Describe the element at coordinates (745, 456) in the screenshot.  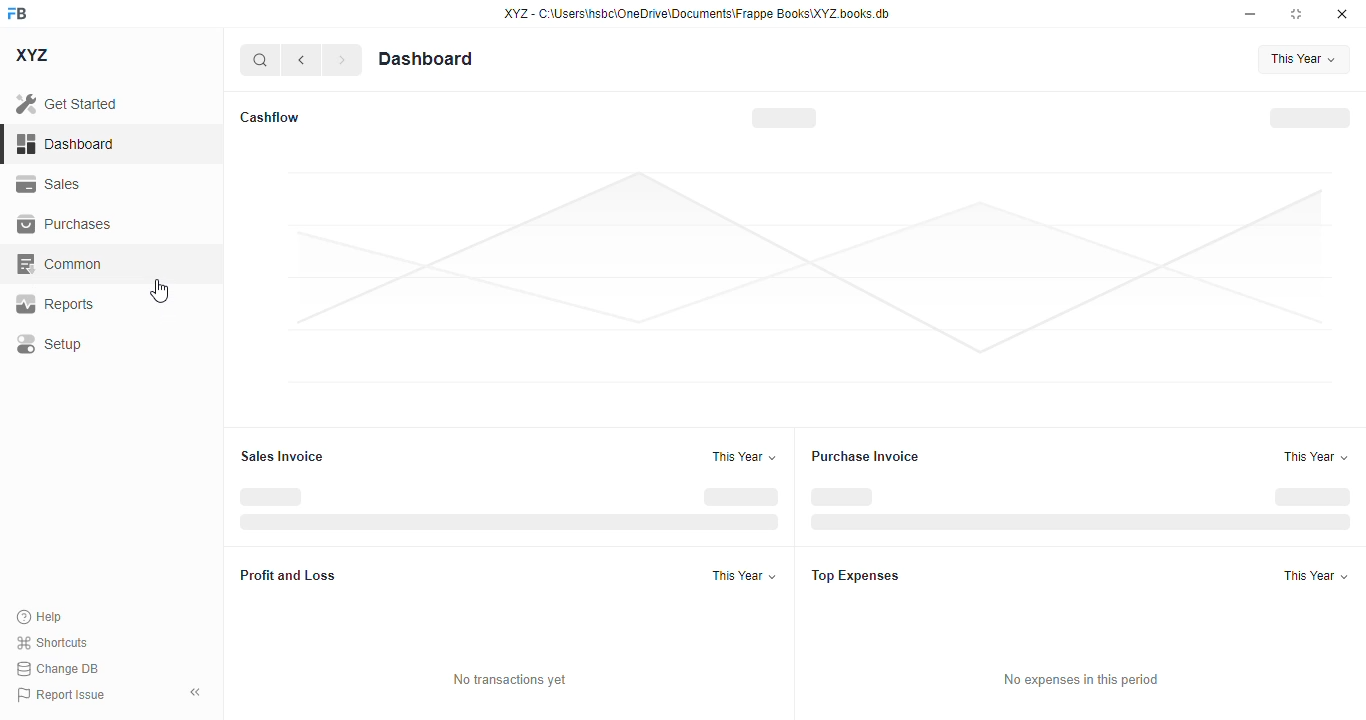
I see `this year` at that location.